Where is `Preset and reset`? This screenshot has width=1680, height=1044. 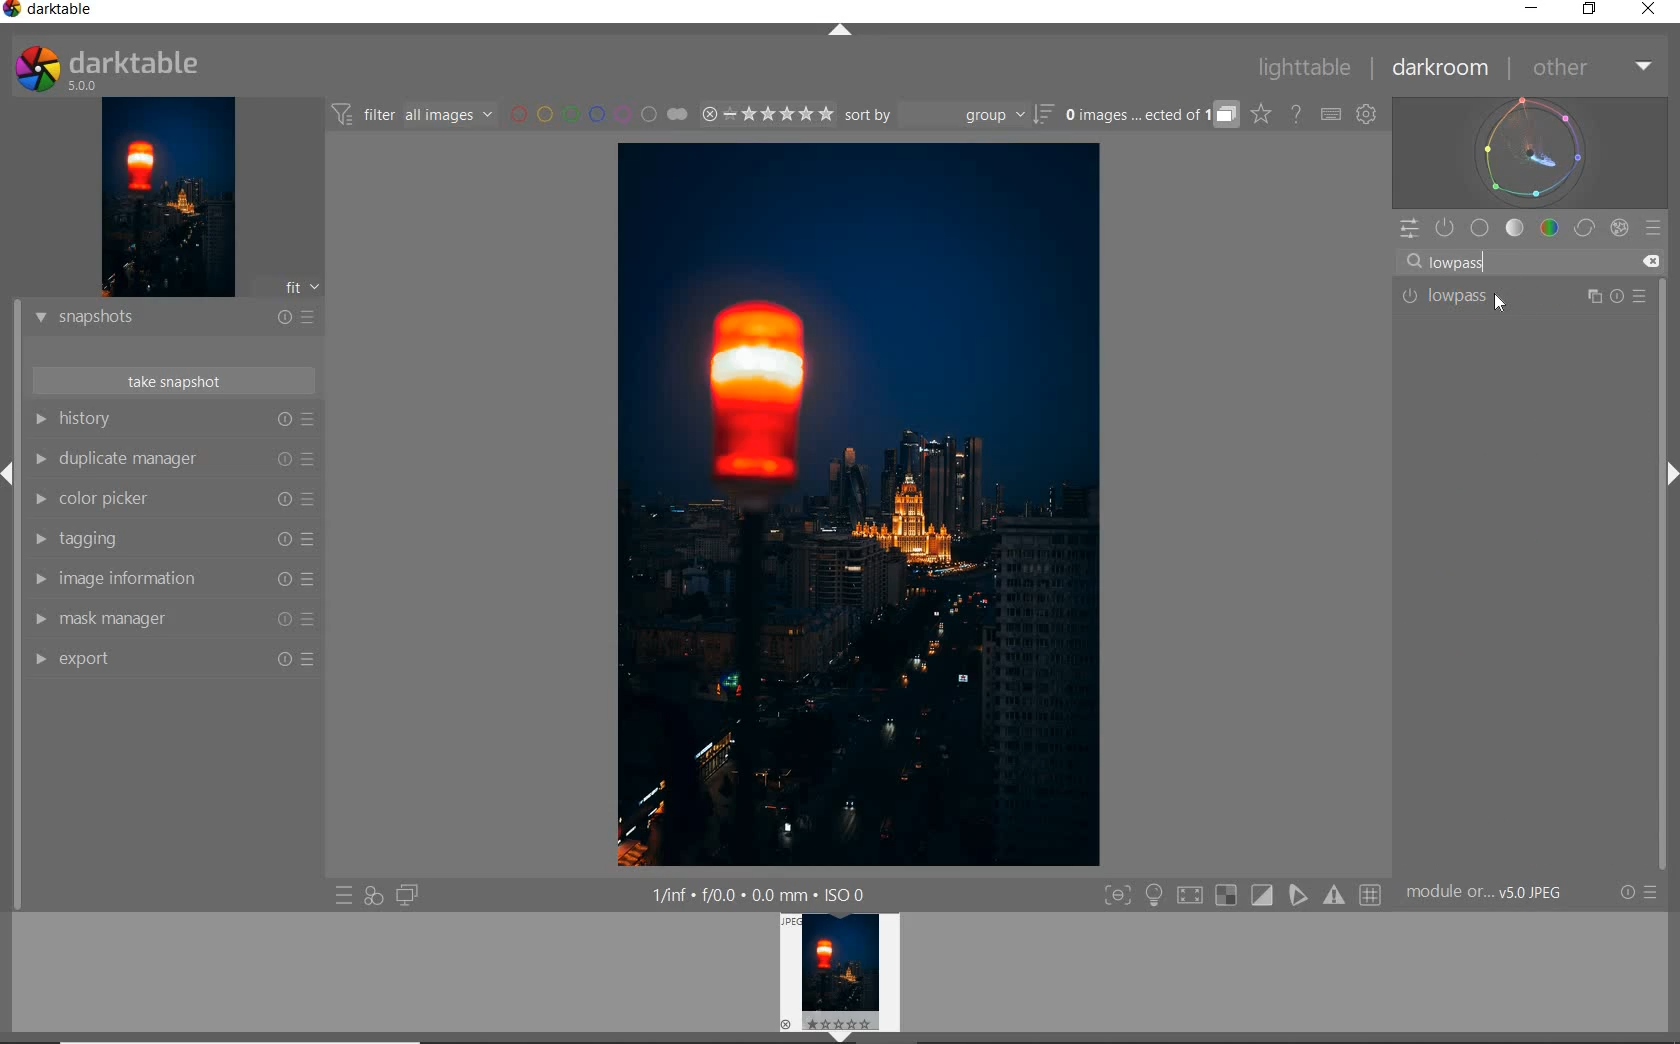 Preset and reset is located at coordinates (312, 581).